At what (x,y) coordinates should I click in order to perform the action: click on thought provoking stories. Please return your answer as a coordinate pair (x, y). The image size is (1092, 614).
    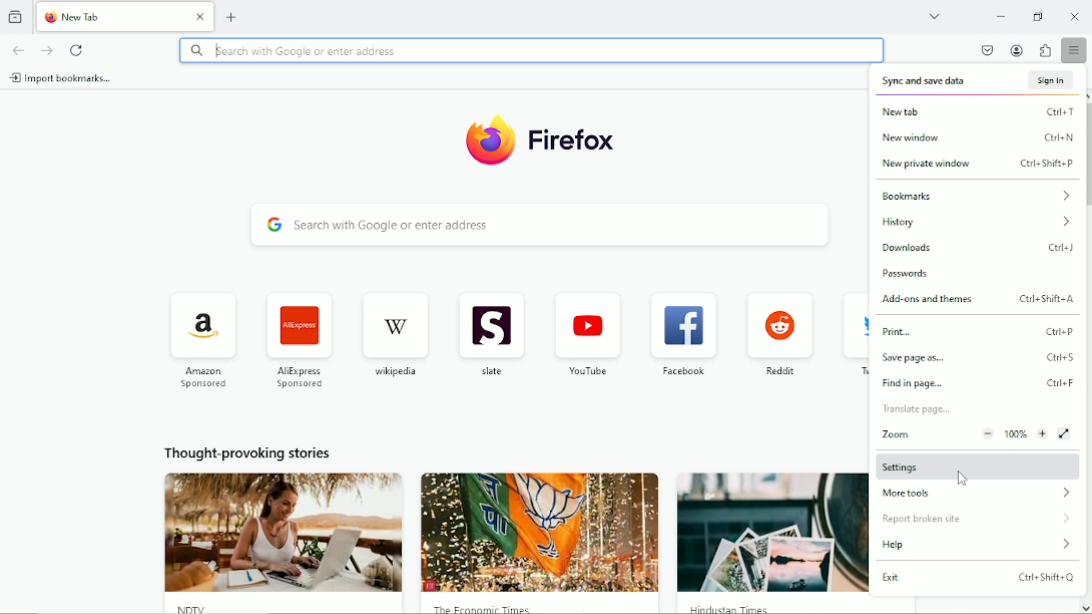
    Looking at the image, I should click on (245, 451).